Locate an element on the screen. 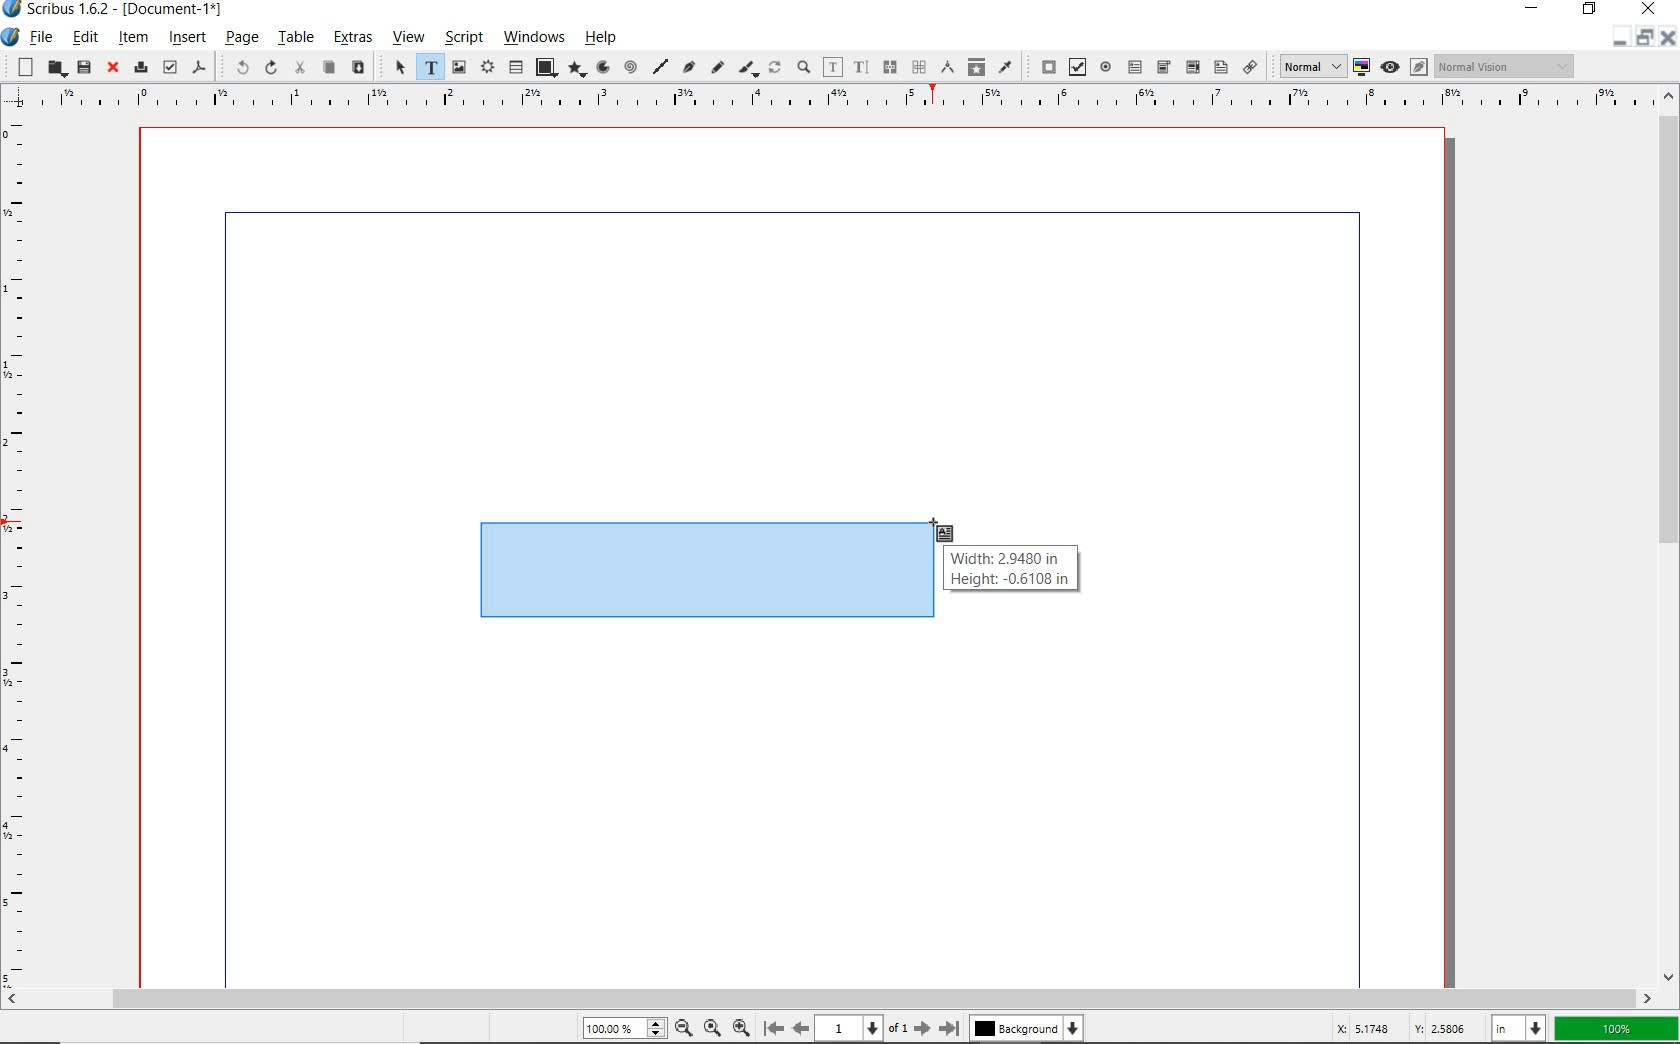  Previous page is located at coordinates (798, 1028).